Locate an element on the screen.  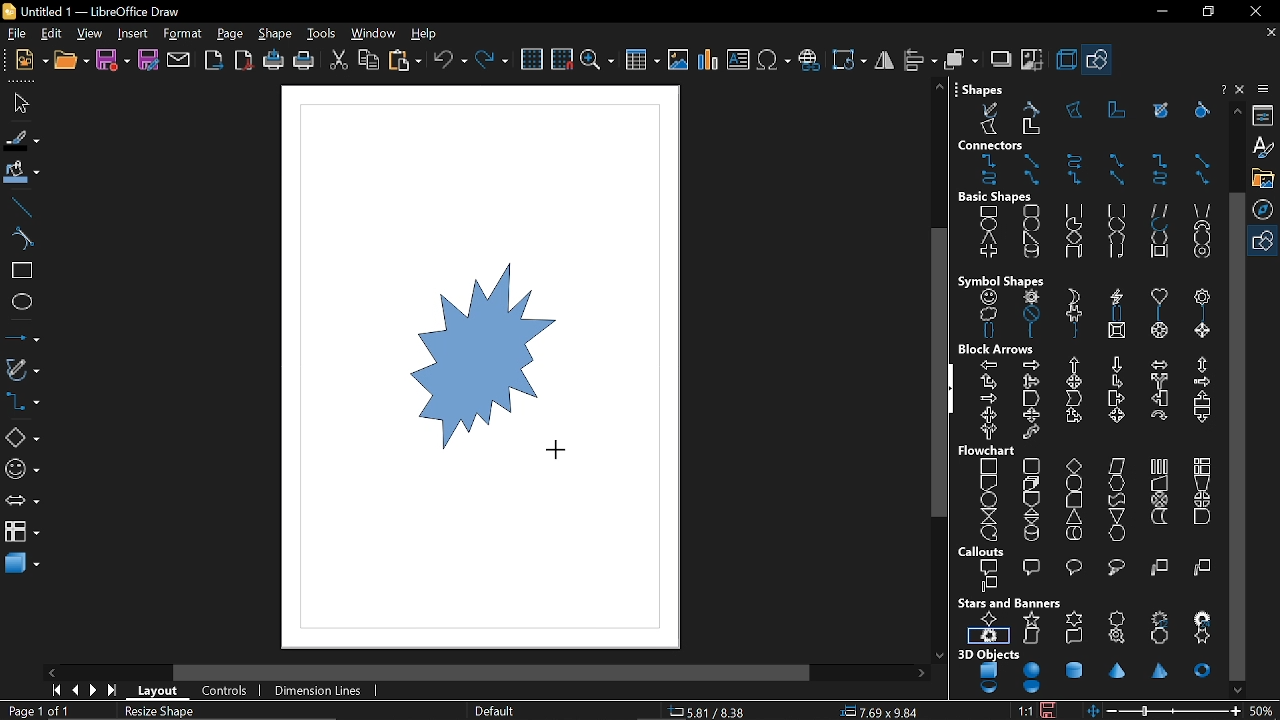
export is located at coordinates (215, 60).